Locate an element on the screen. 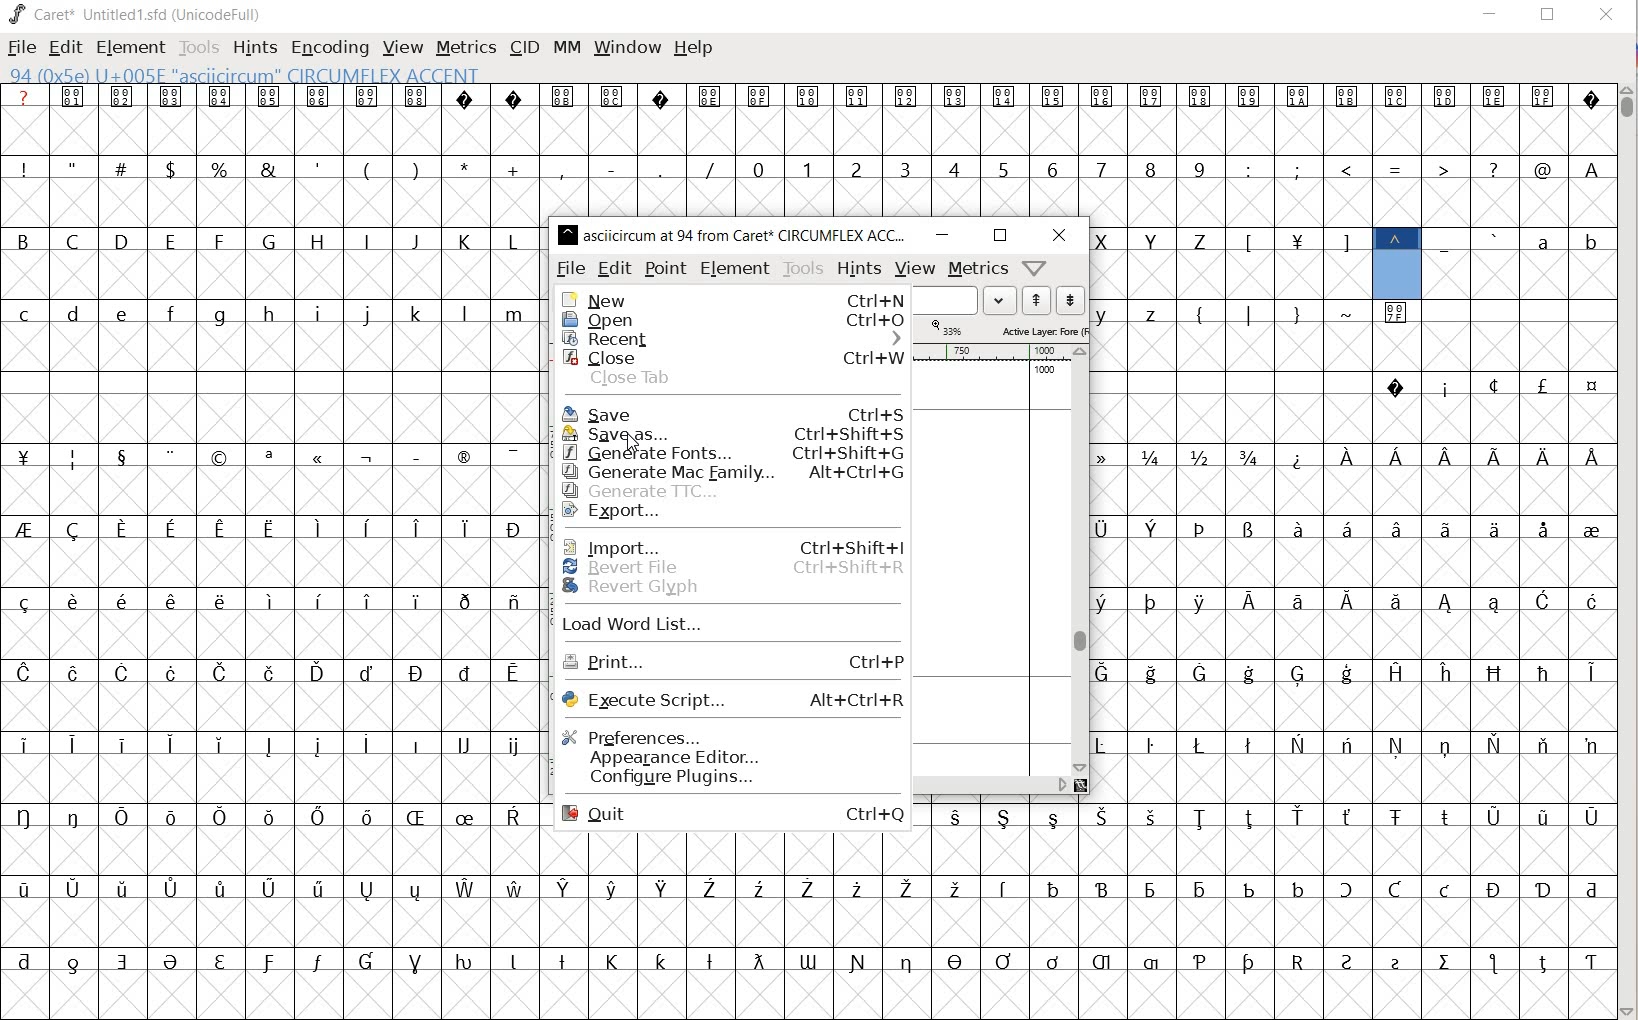  Preferences is located at coordinates (729, 735).